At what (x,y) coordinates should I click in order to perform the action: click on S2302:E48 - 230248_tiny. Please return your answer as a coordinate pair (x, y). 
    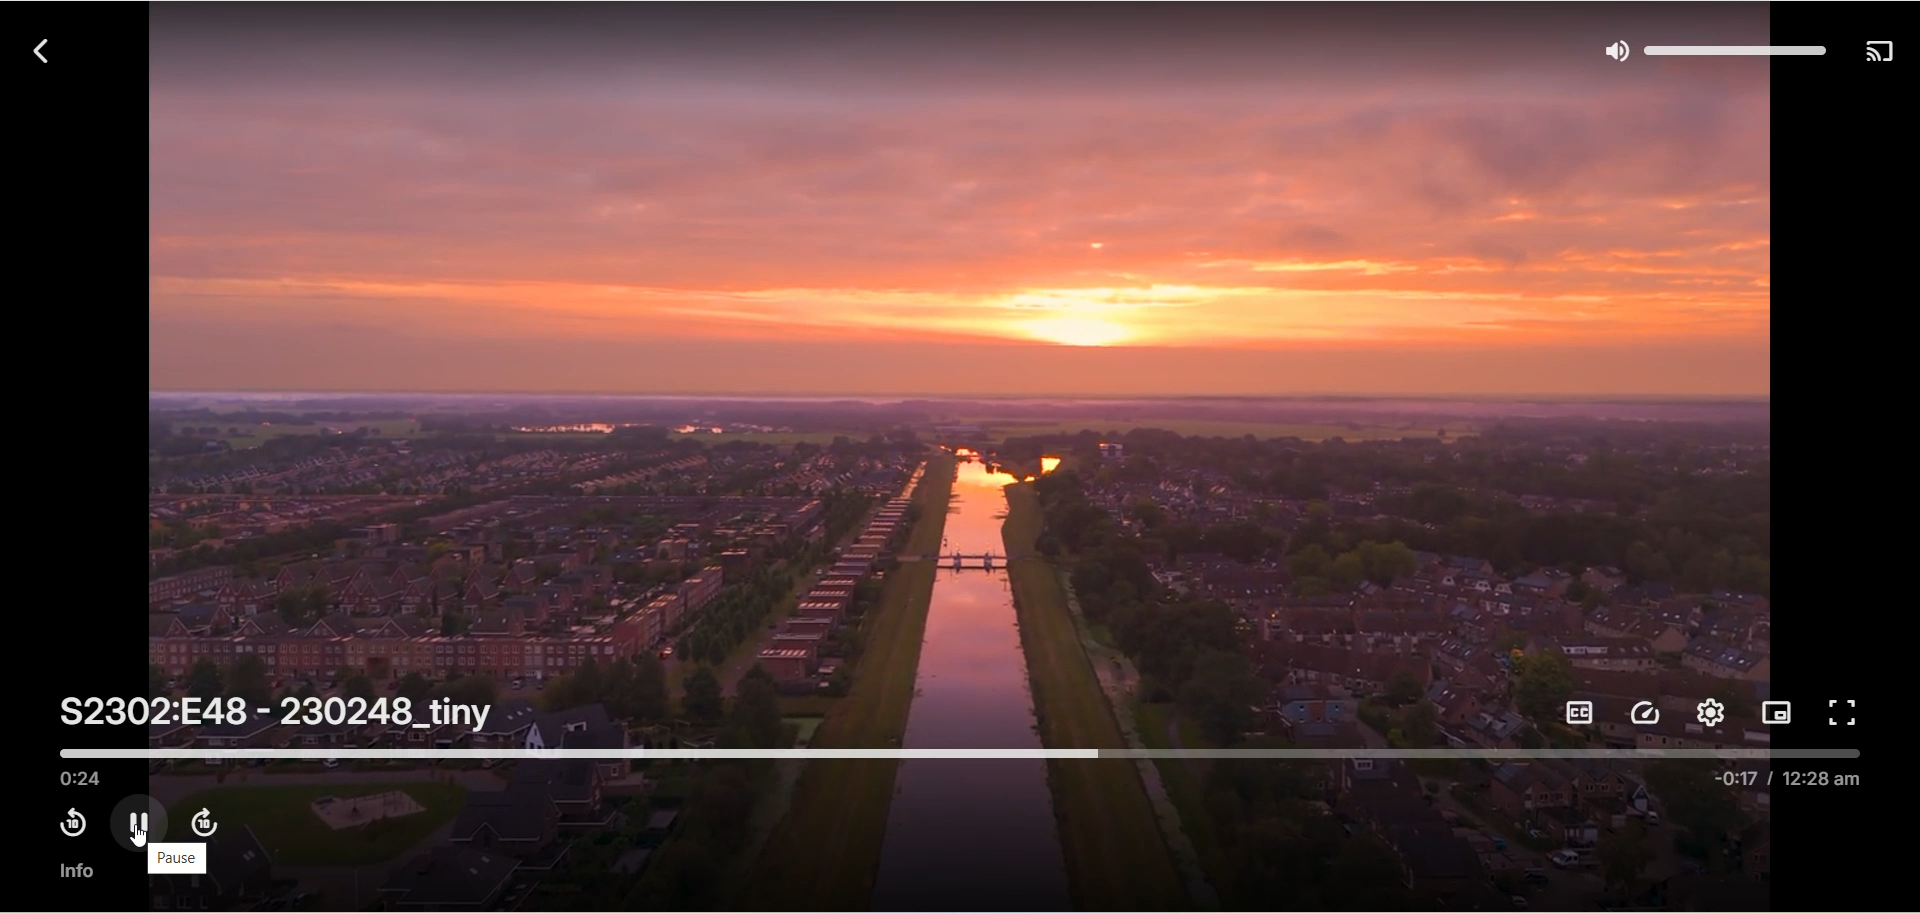
    Looking at the image, I should click on (279, 712).